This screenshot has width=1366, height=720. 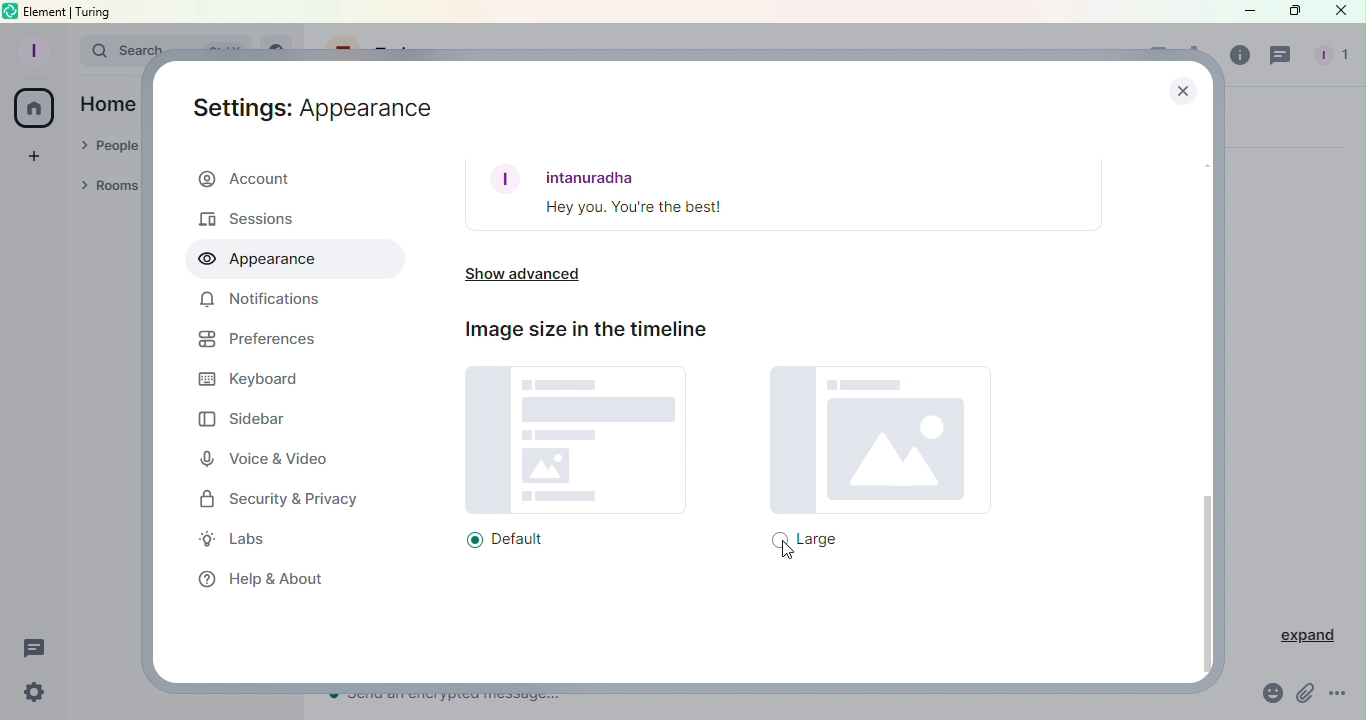 What do you see at coordinates (1298, 636) in the screenshot?
I see `Expand` at bounding box center [1298, 636].